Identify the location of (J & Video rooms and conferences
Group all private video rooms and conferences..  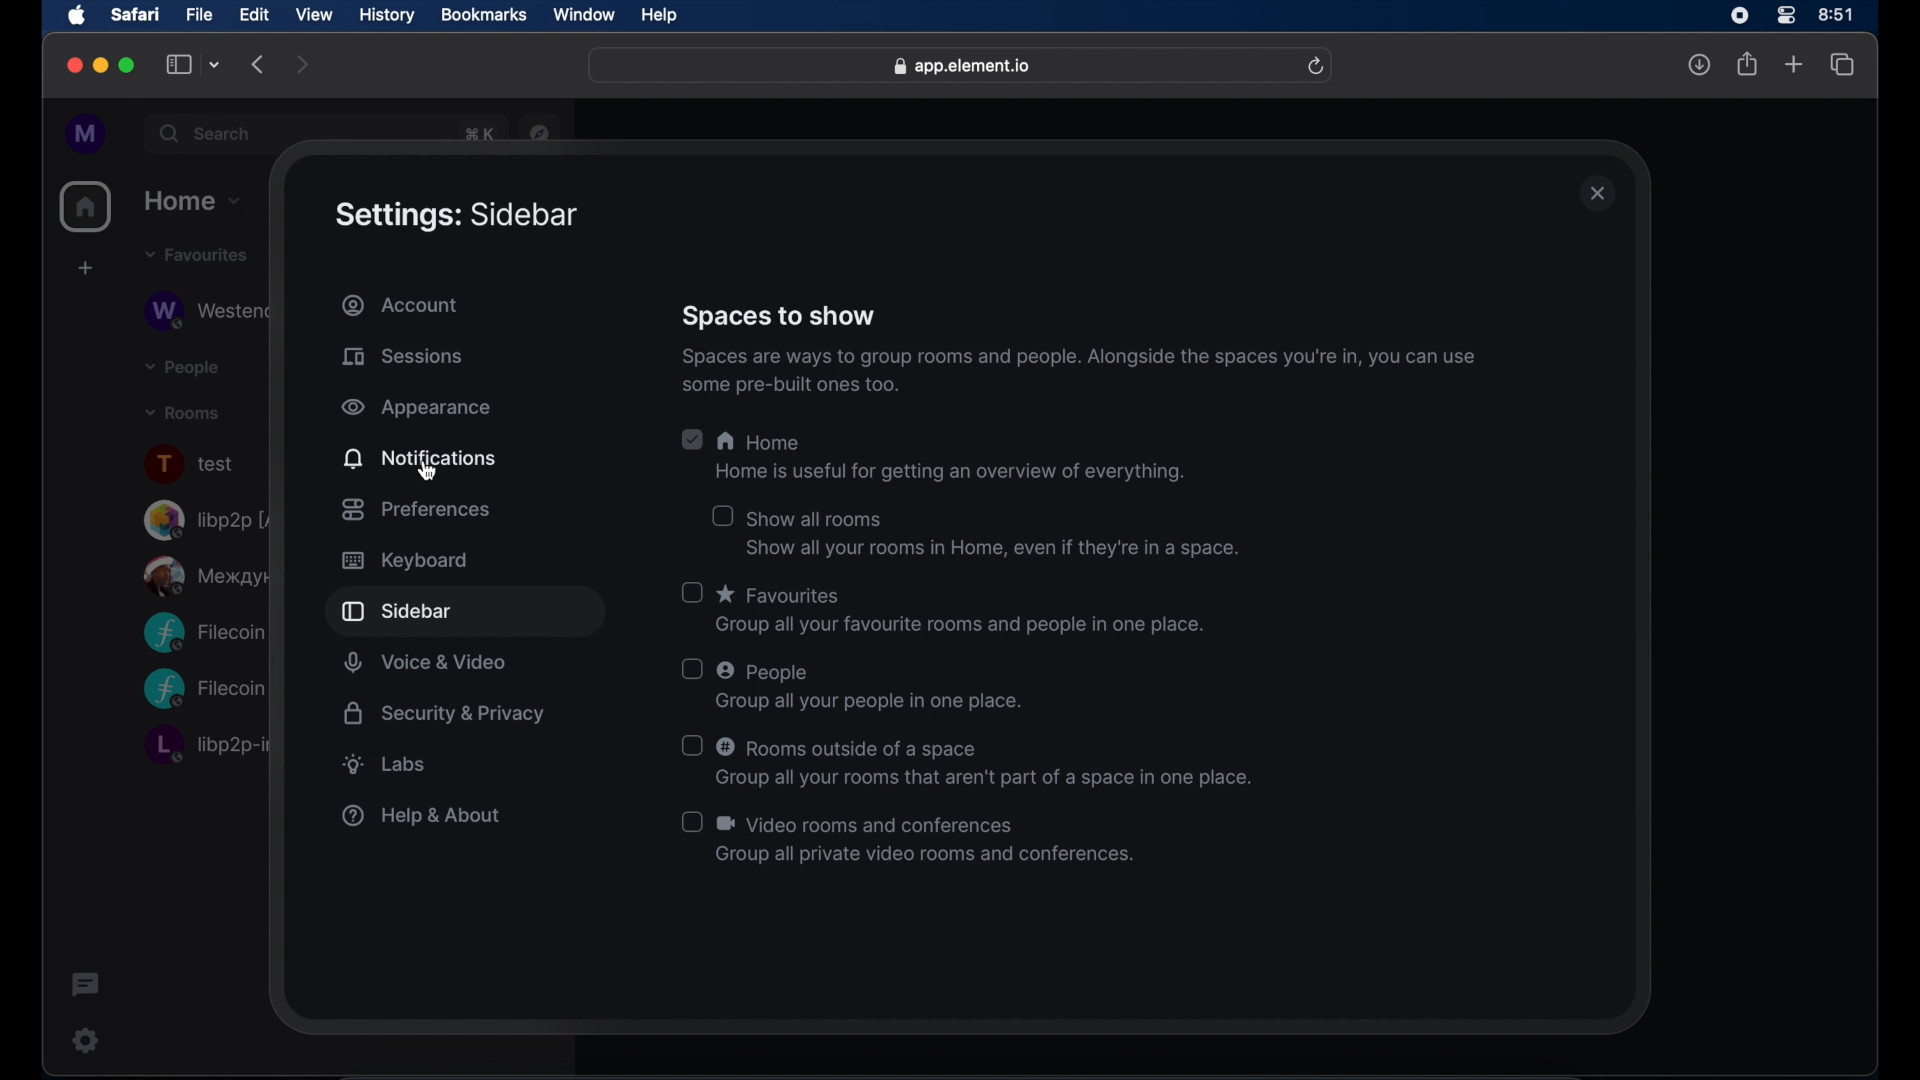
(918, 843).